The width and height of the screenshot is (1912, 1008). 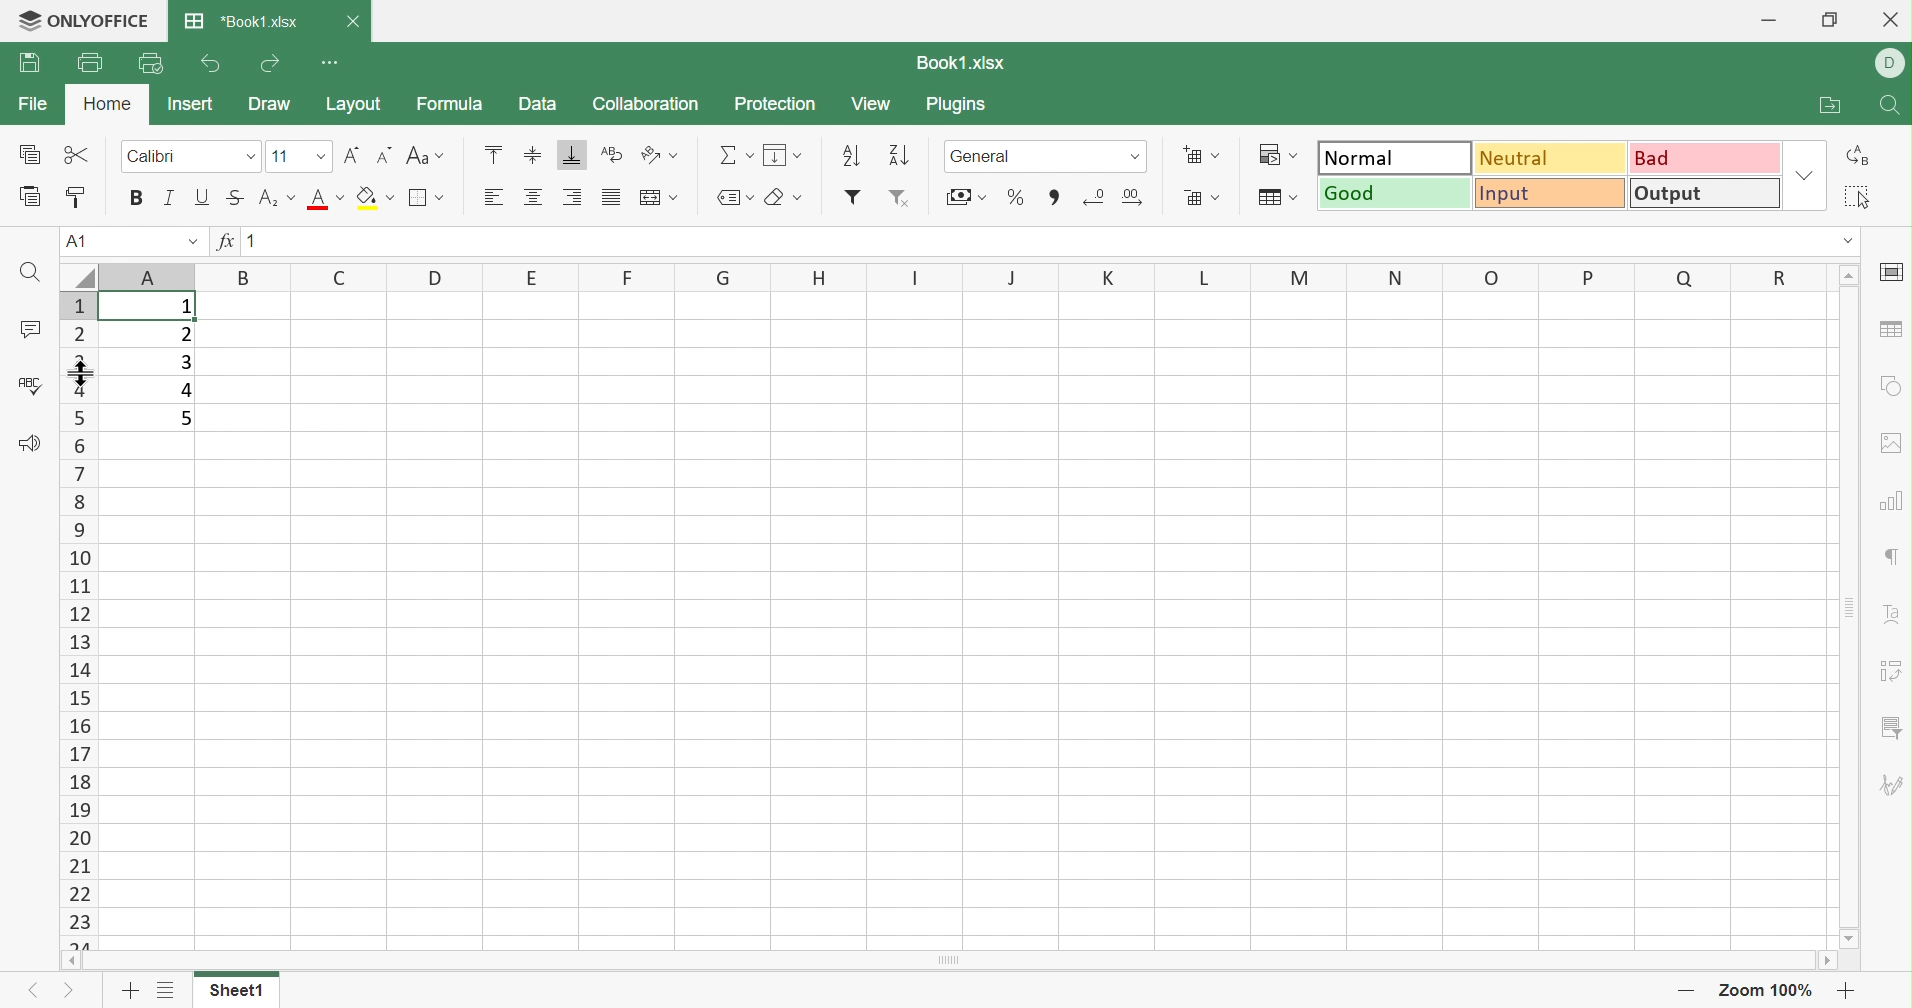 I want to click on Drop Down, so click(x=292, y=196).